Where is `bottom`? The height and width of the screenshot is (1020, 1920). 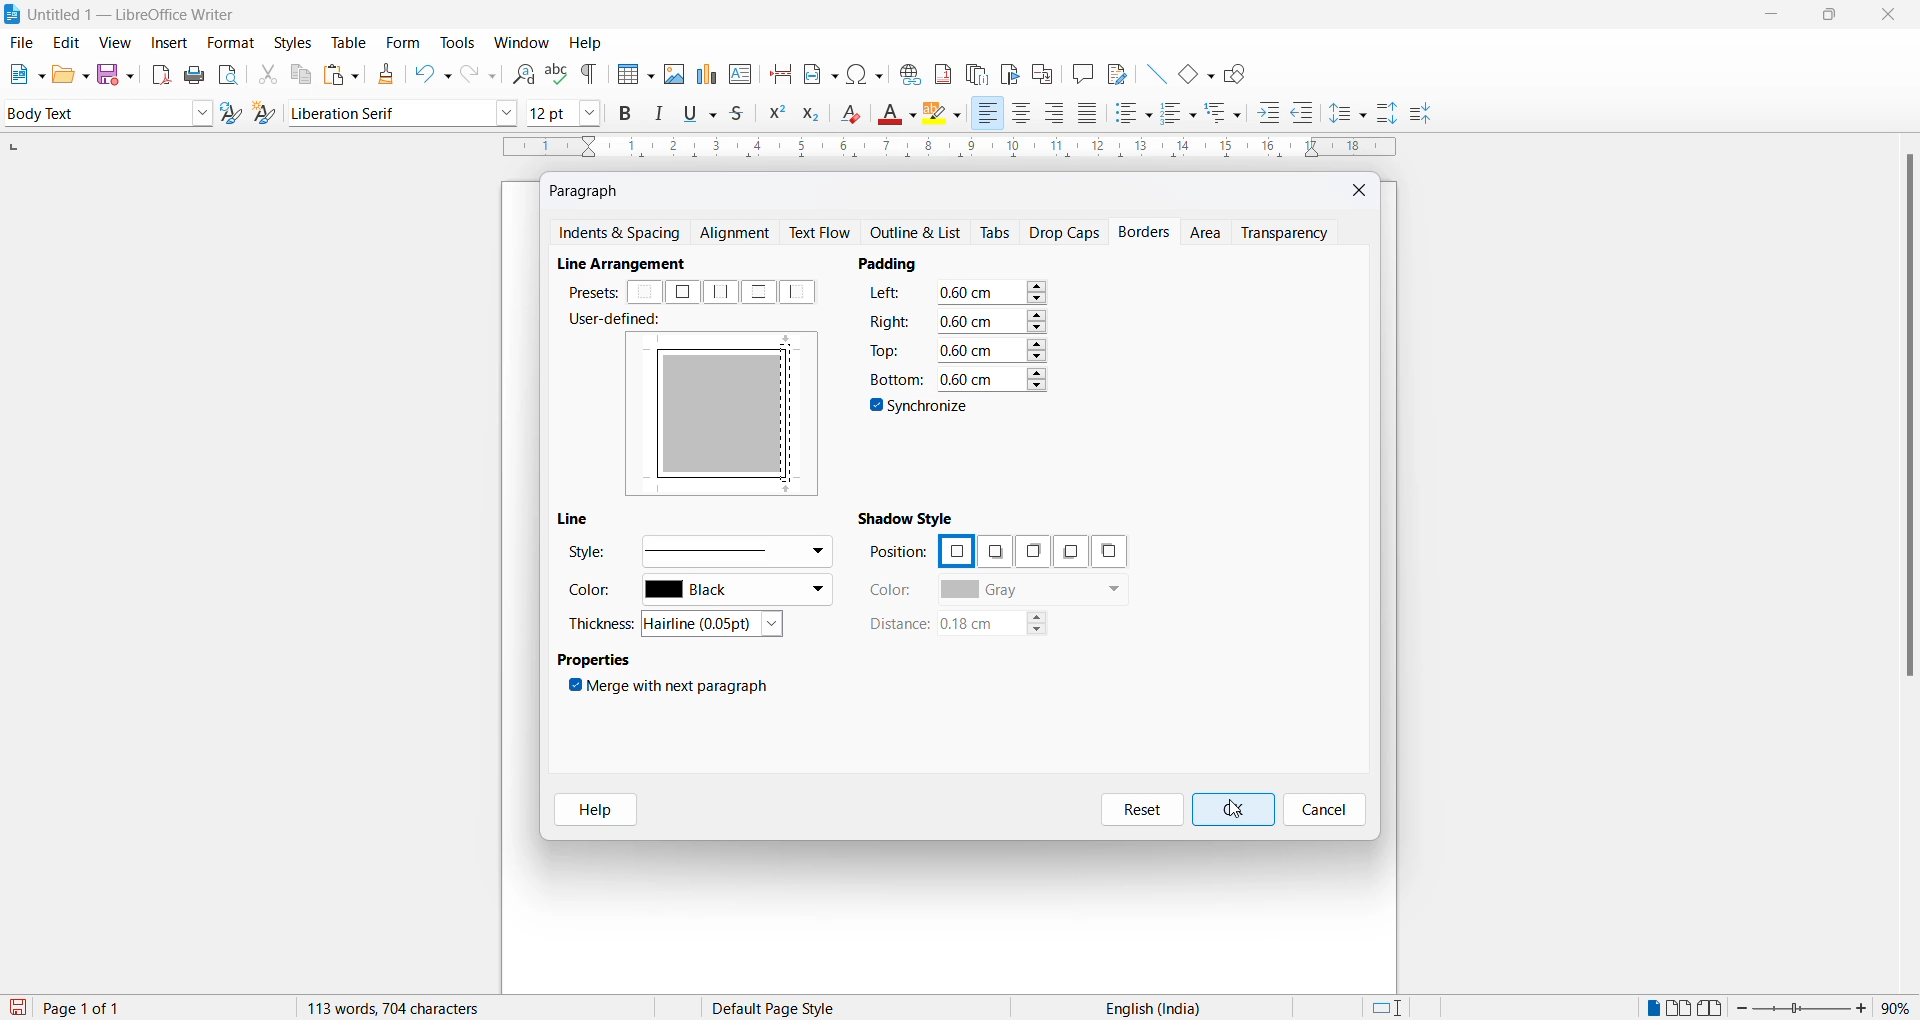
bottom is located at coordinates (894, 379).